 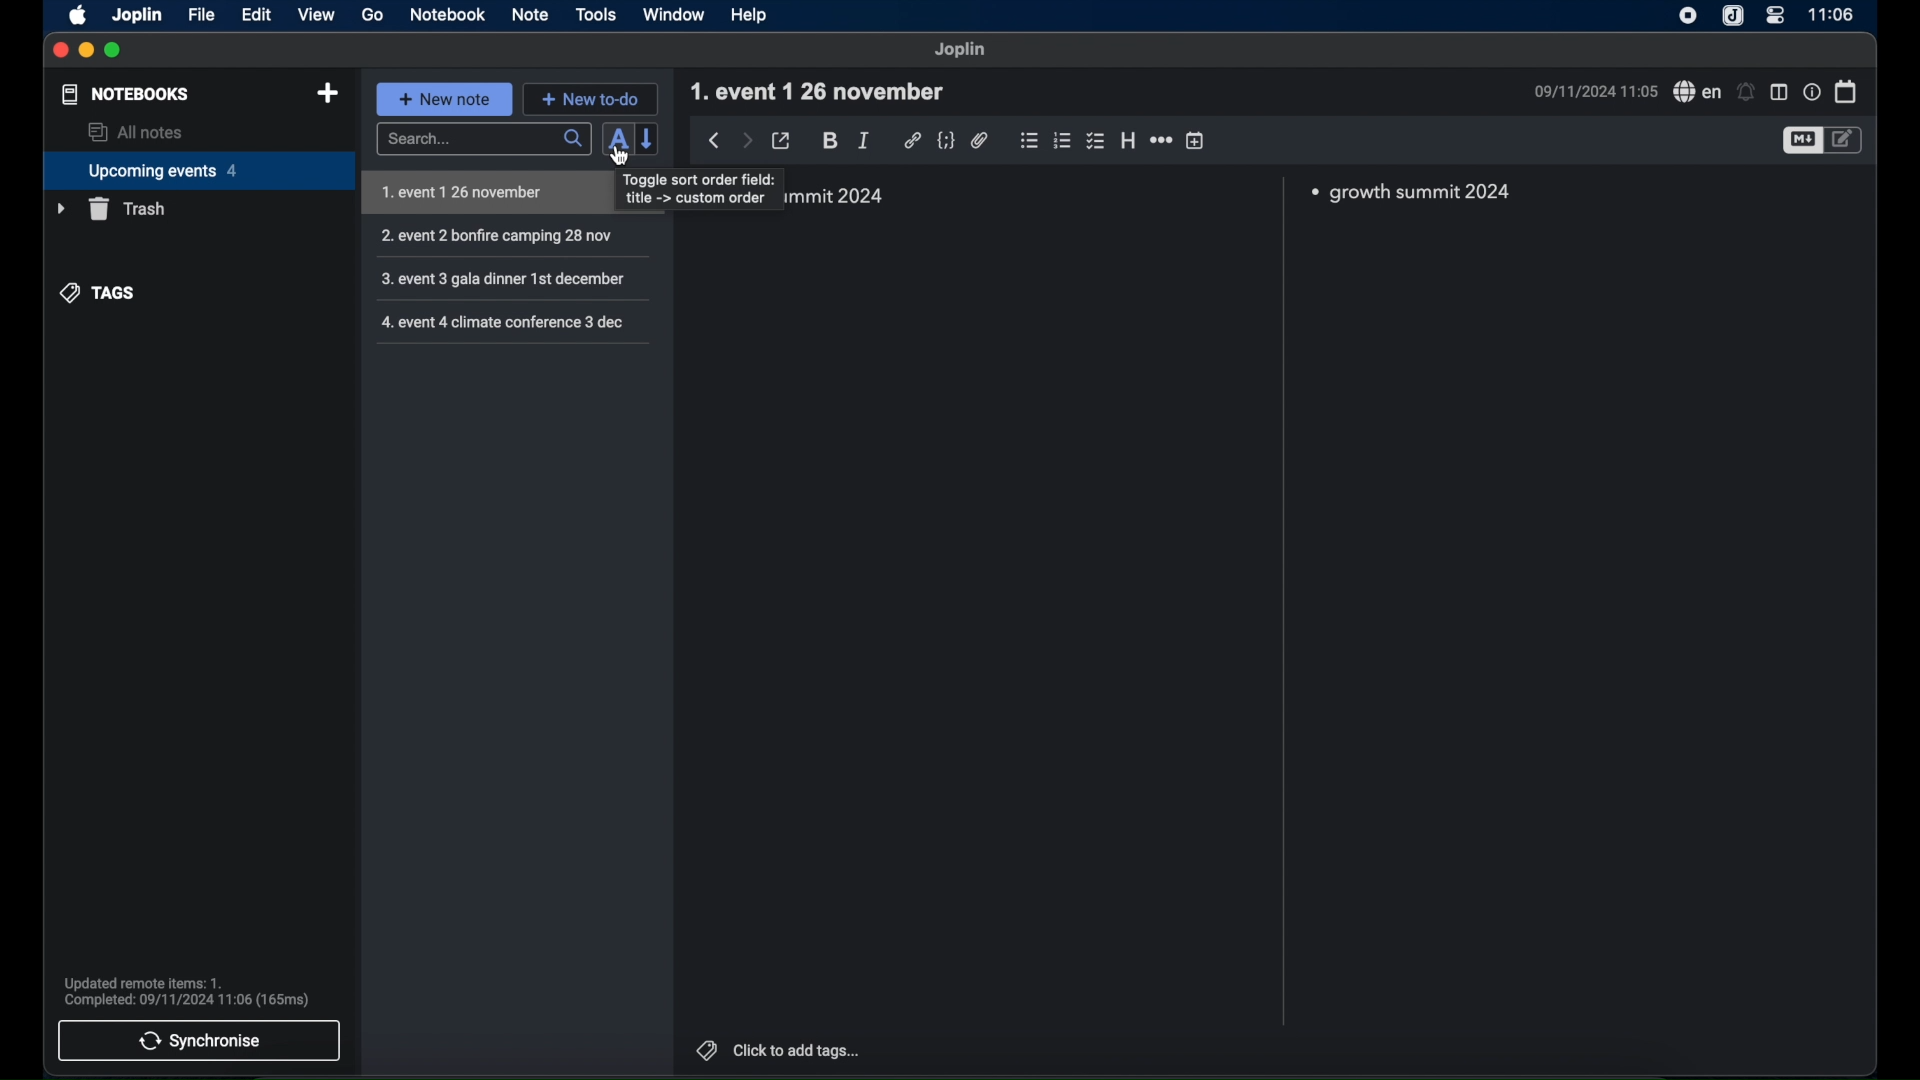 I want to click on maximize , so click(x=113, y=50).